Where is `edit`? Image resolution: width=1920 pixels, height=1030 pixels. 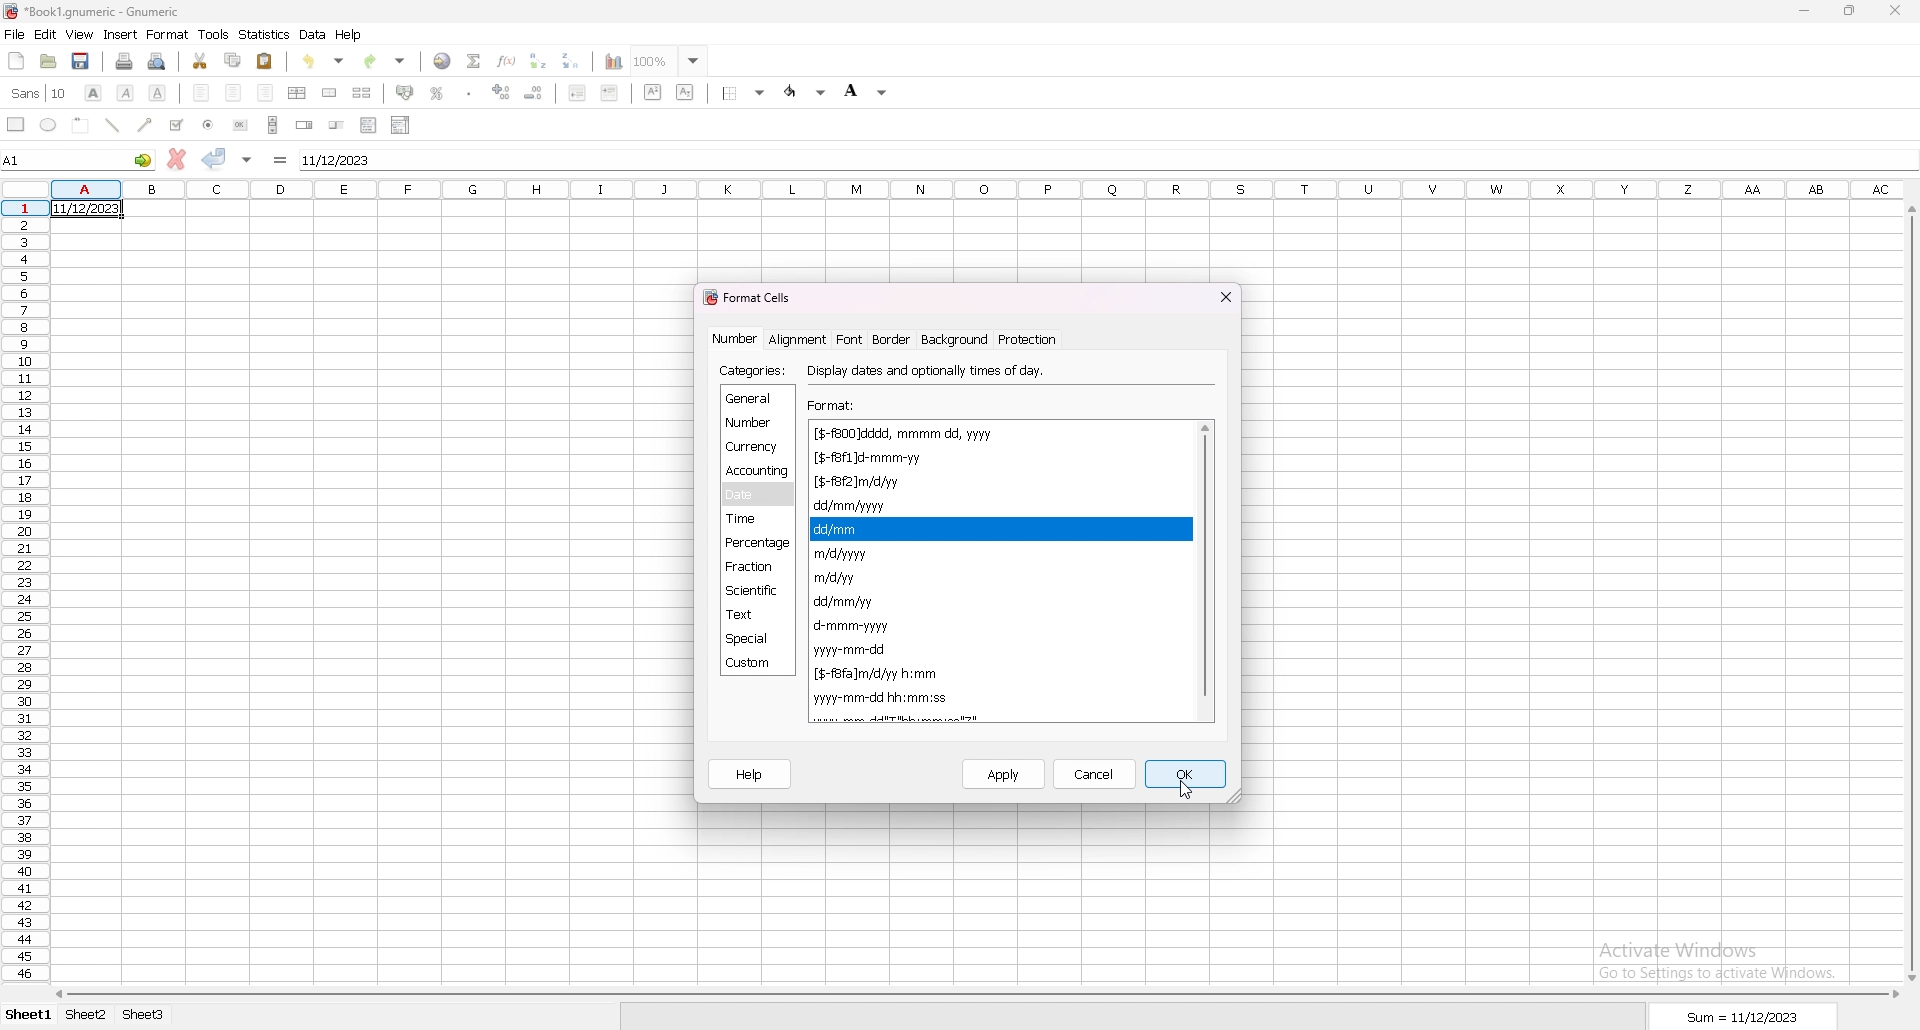 edit is located at coordinates (46, 34).